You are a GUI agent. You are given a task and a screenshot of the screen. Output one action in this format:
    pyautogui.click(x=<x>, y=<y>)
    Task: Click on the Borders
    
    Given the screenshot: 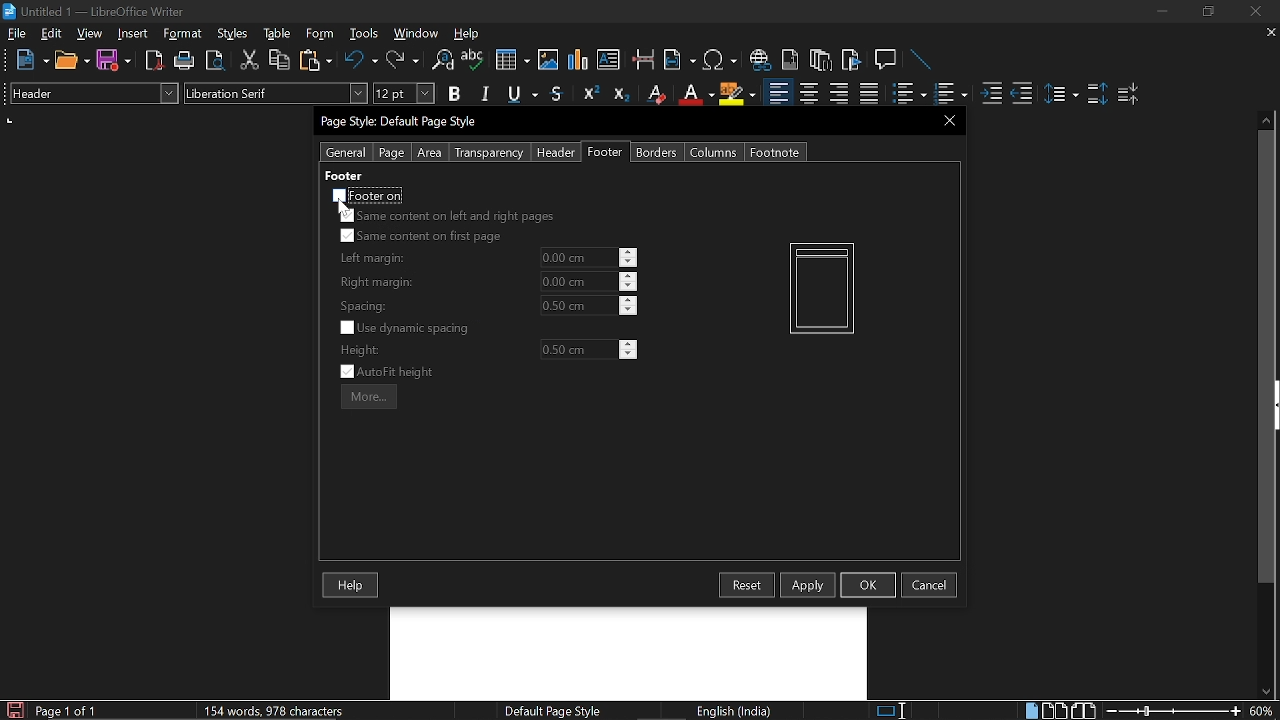 What is the action you would take?
    pyautogui.click(x=658, y=152)
    